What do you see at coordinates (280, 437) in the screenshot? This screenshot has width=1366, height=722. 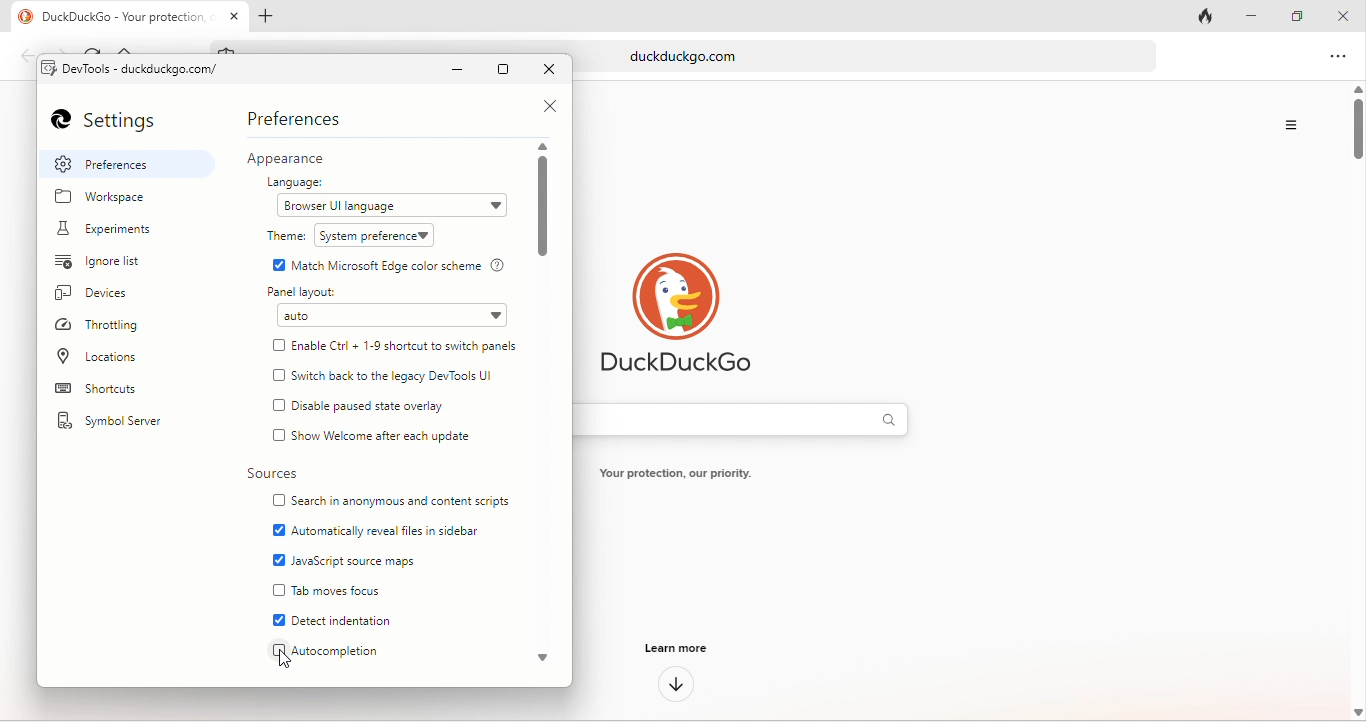 I see `checkbox` at bounding box center [280, 437].